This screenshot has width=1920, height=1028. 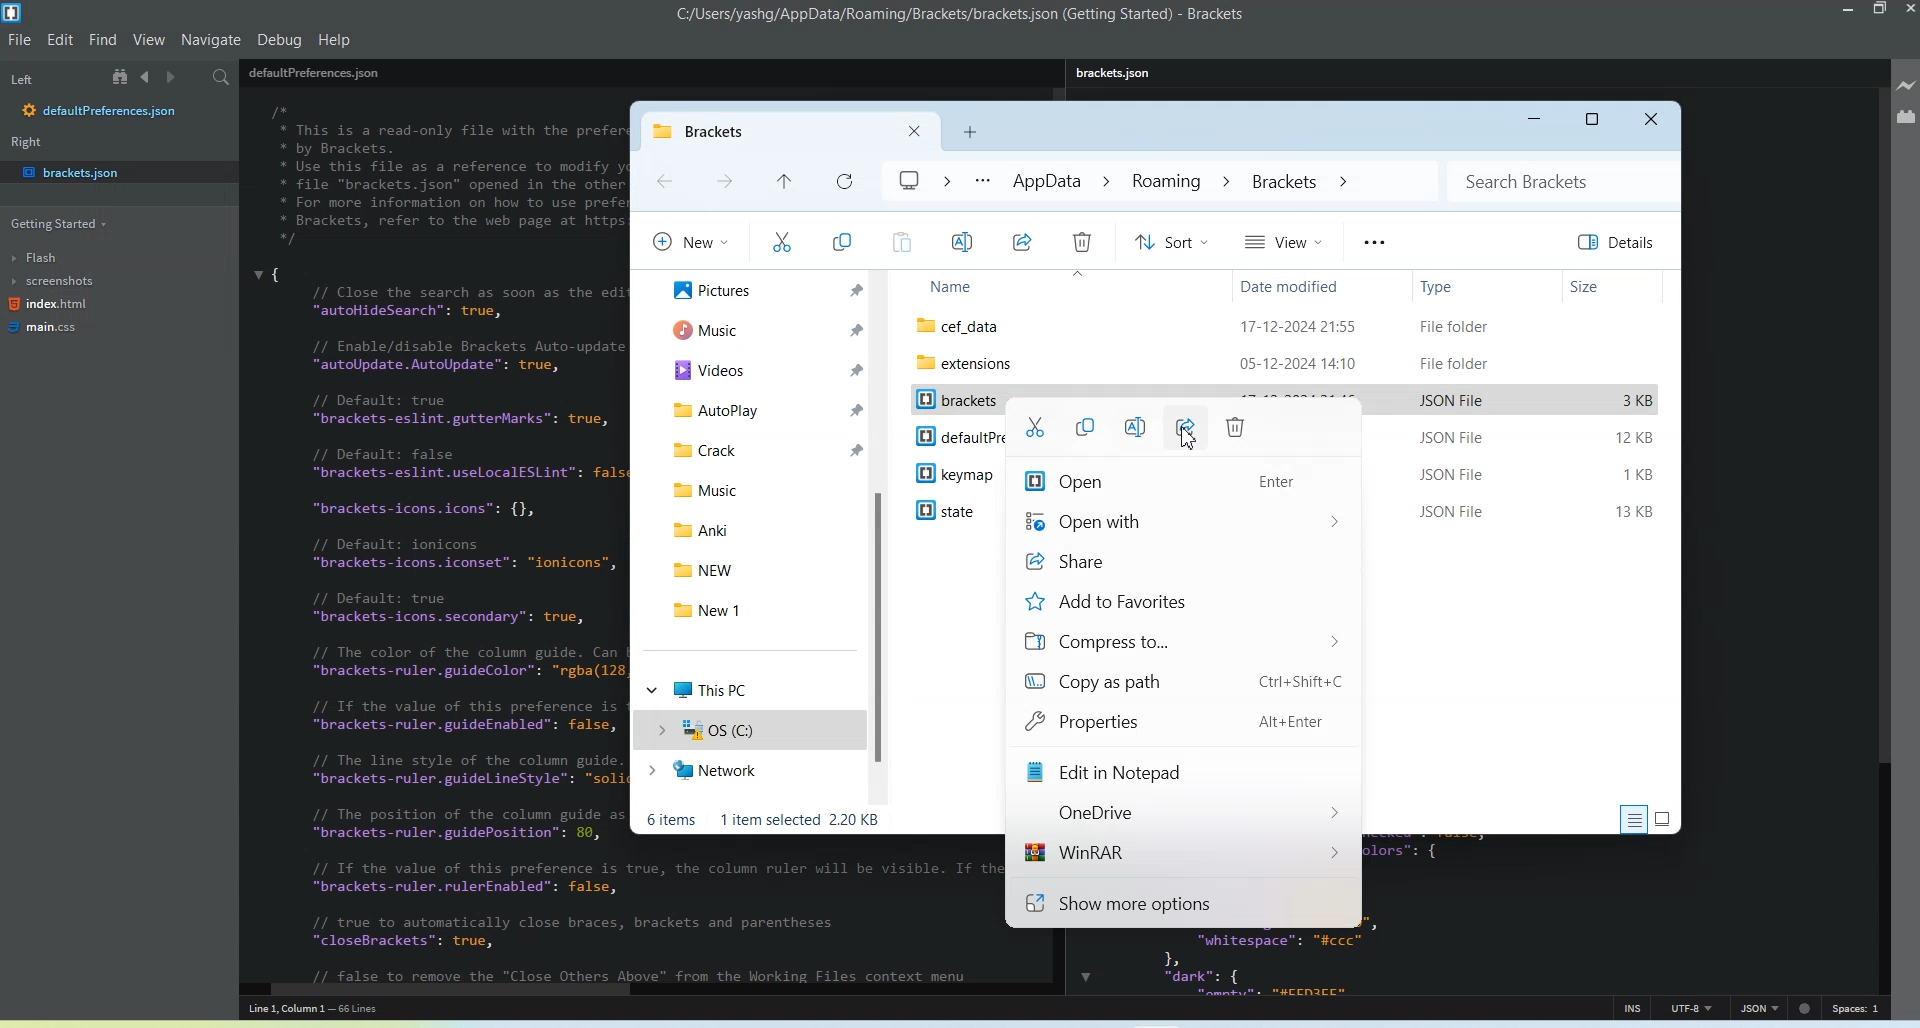 I want to click on Music, so click(x=760, y=329).